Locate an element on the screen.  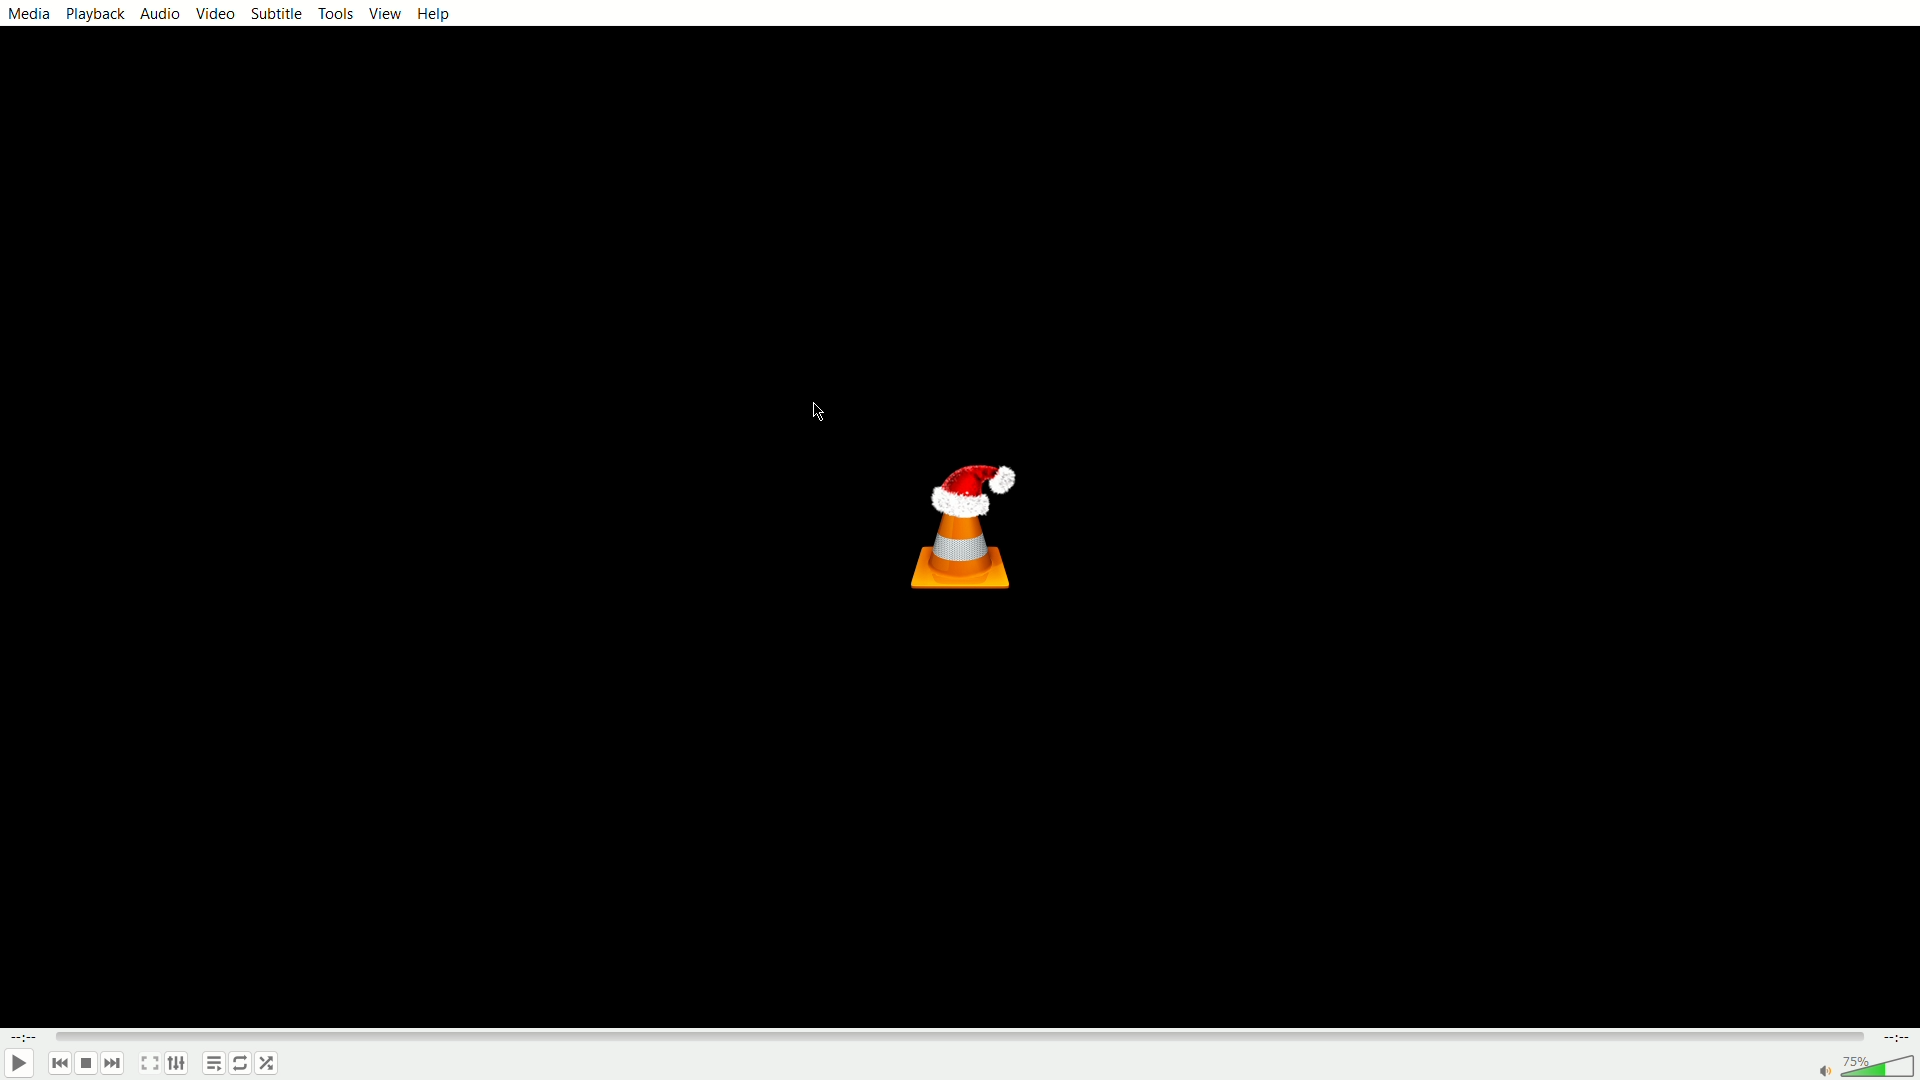
audio is located at coordinates (161, 15).